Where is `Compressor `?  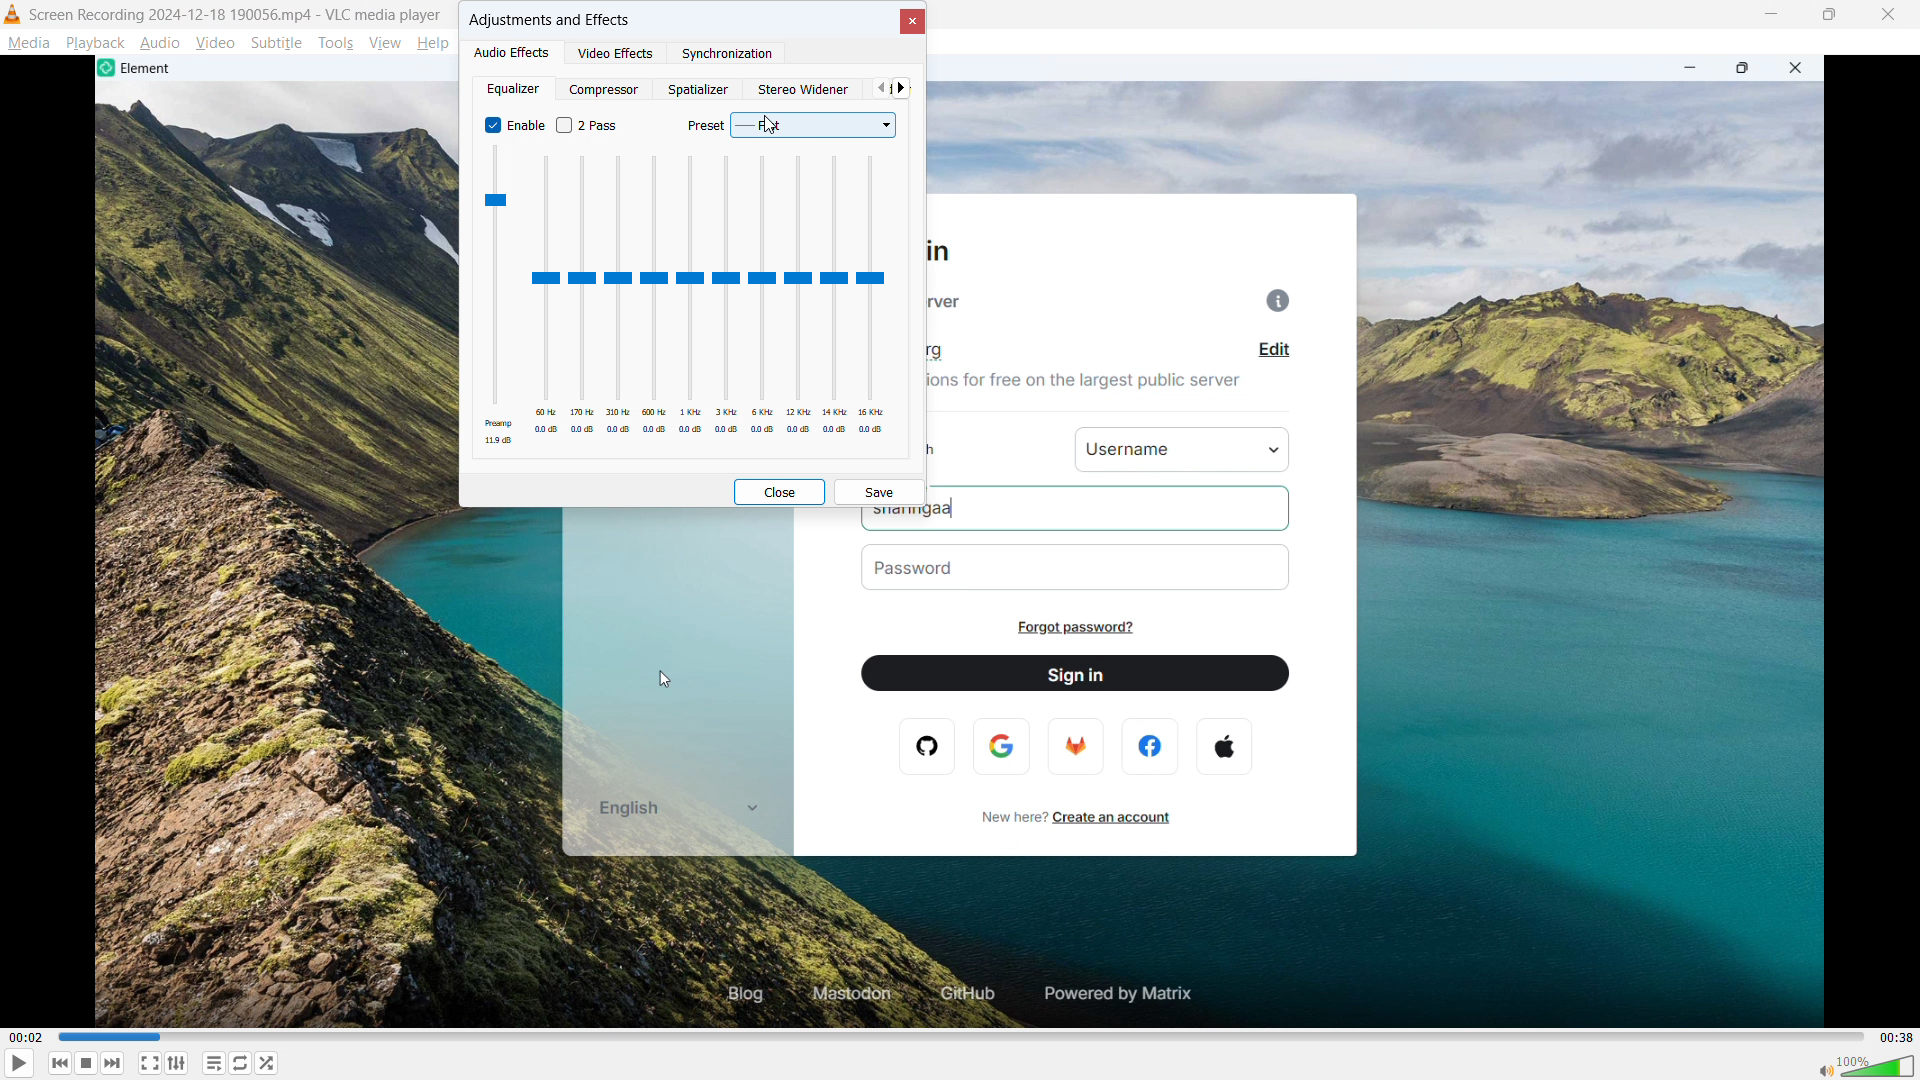 Compressor  is located at coordinates (607, 88).